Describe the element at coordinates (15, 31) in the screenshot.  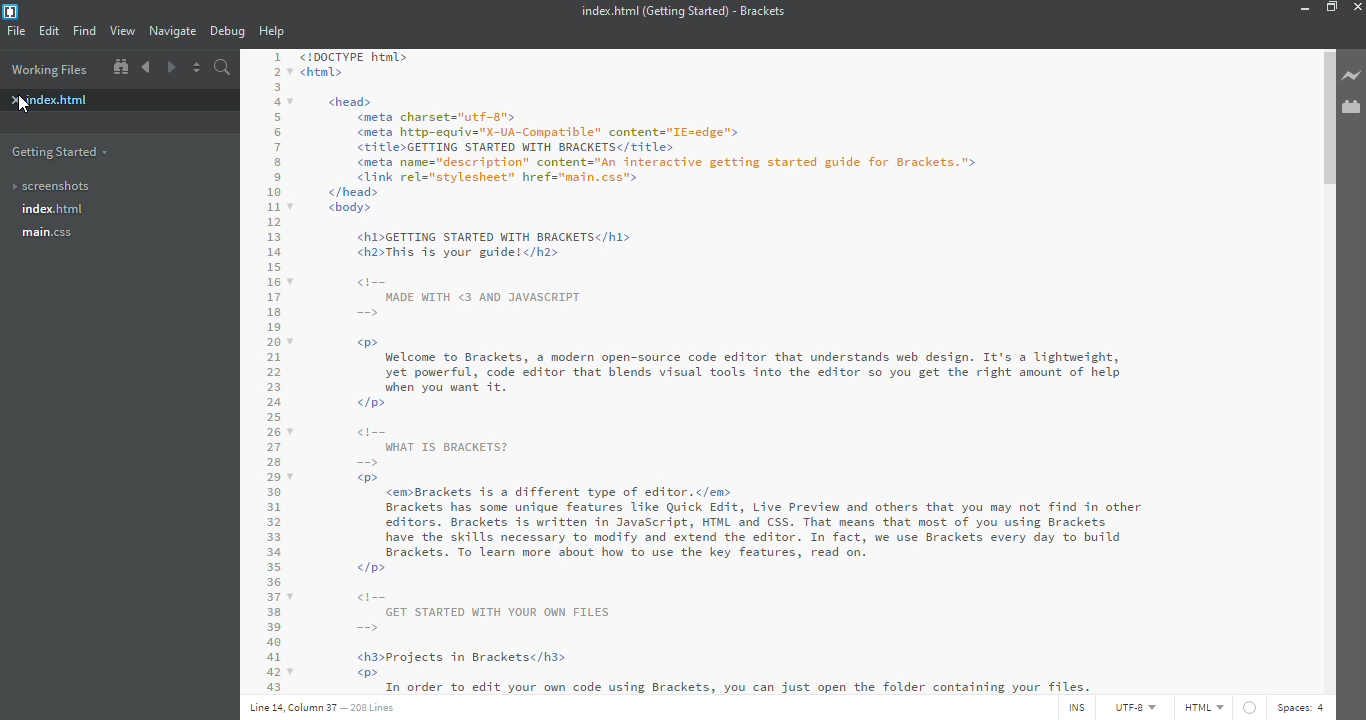
I see `file` at that location.